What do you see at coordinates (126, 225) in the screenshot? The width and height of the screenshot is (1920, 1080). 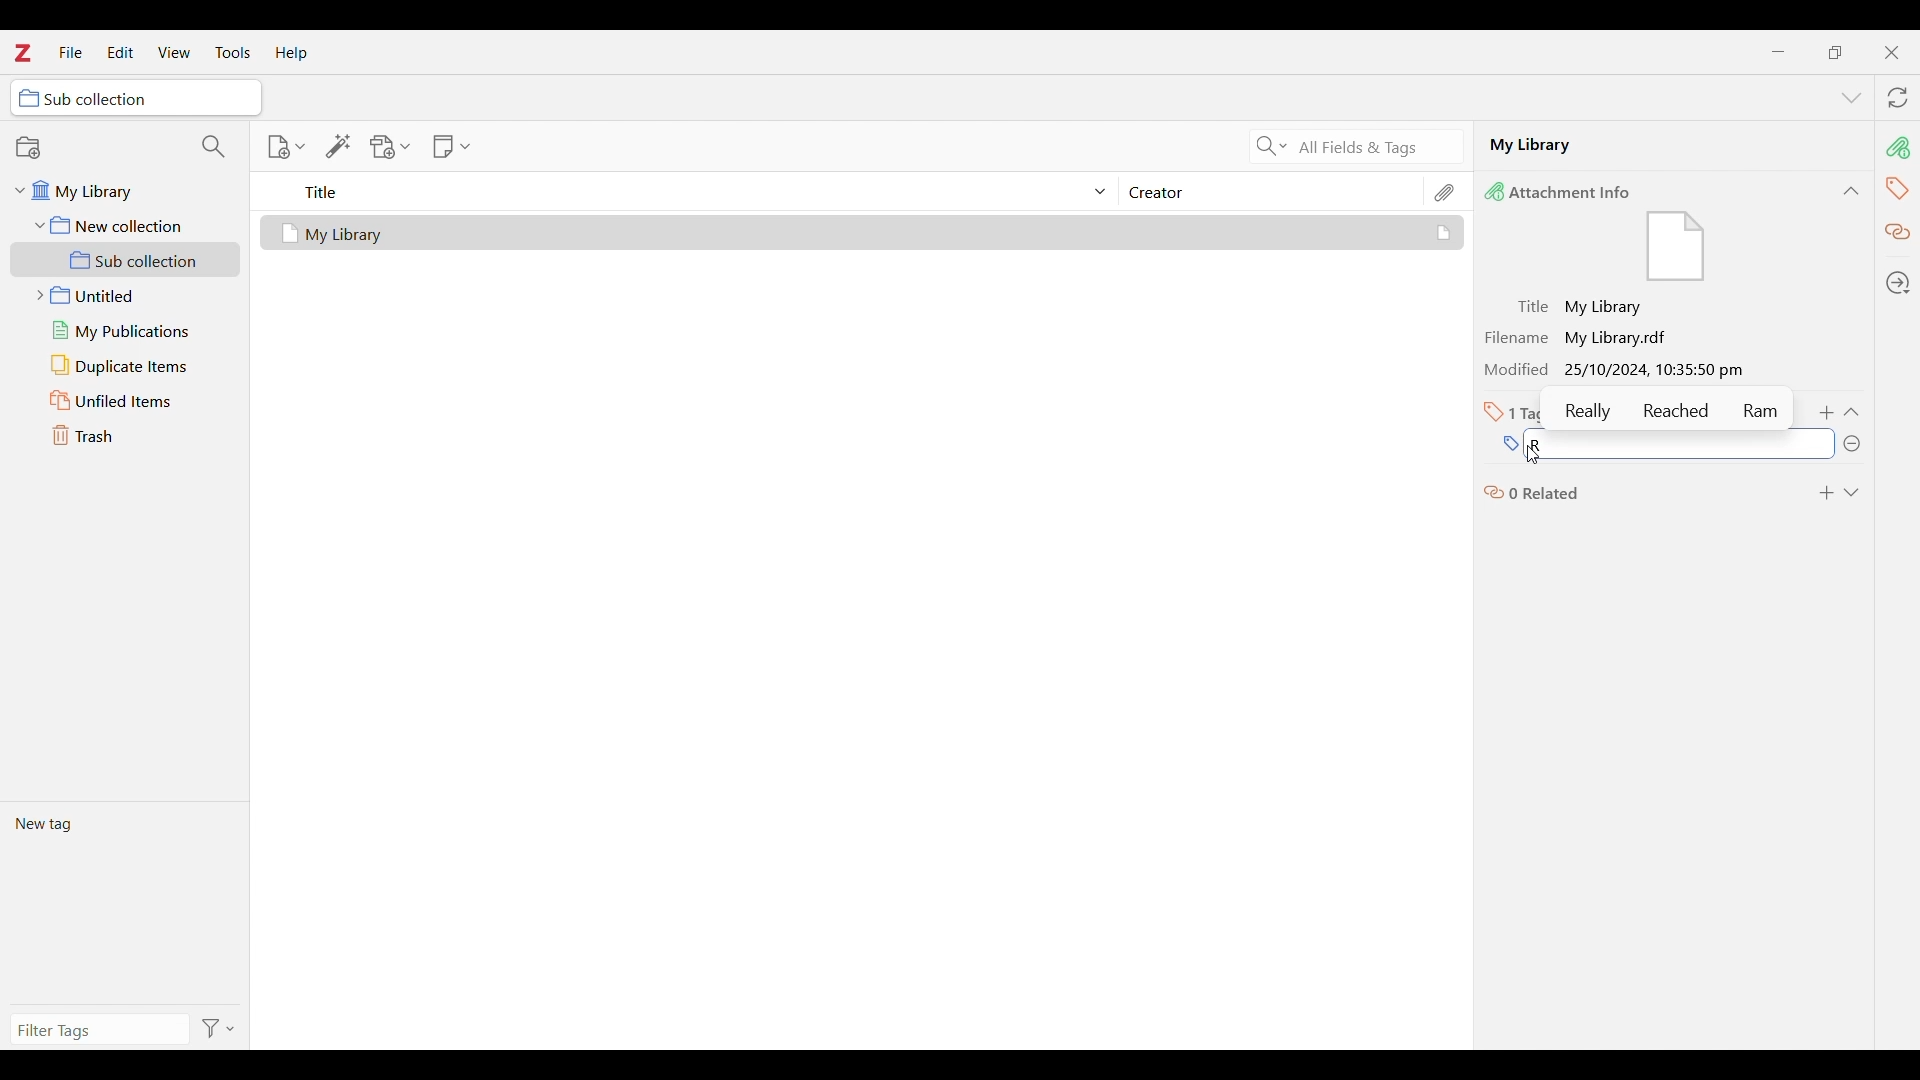 I see `New collection folder` at bounding box center [126, 225].